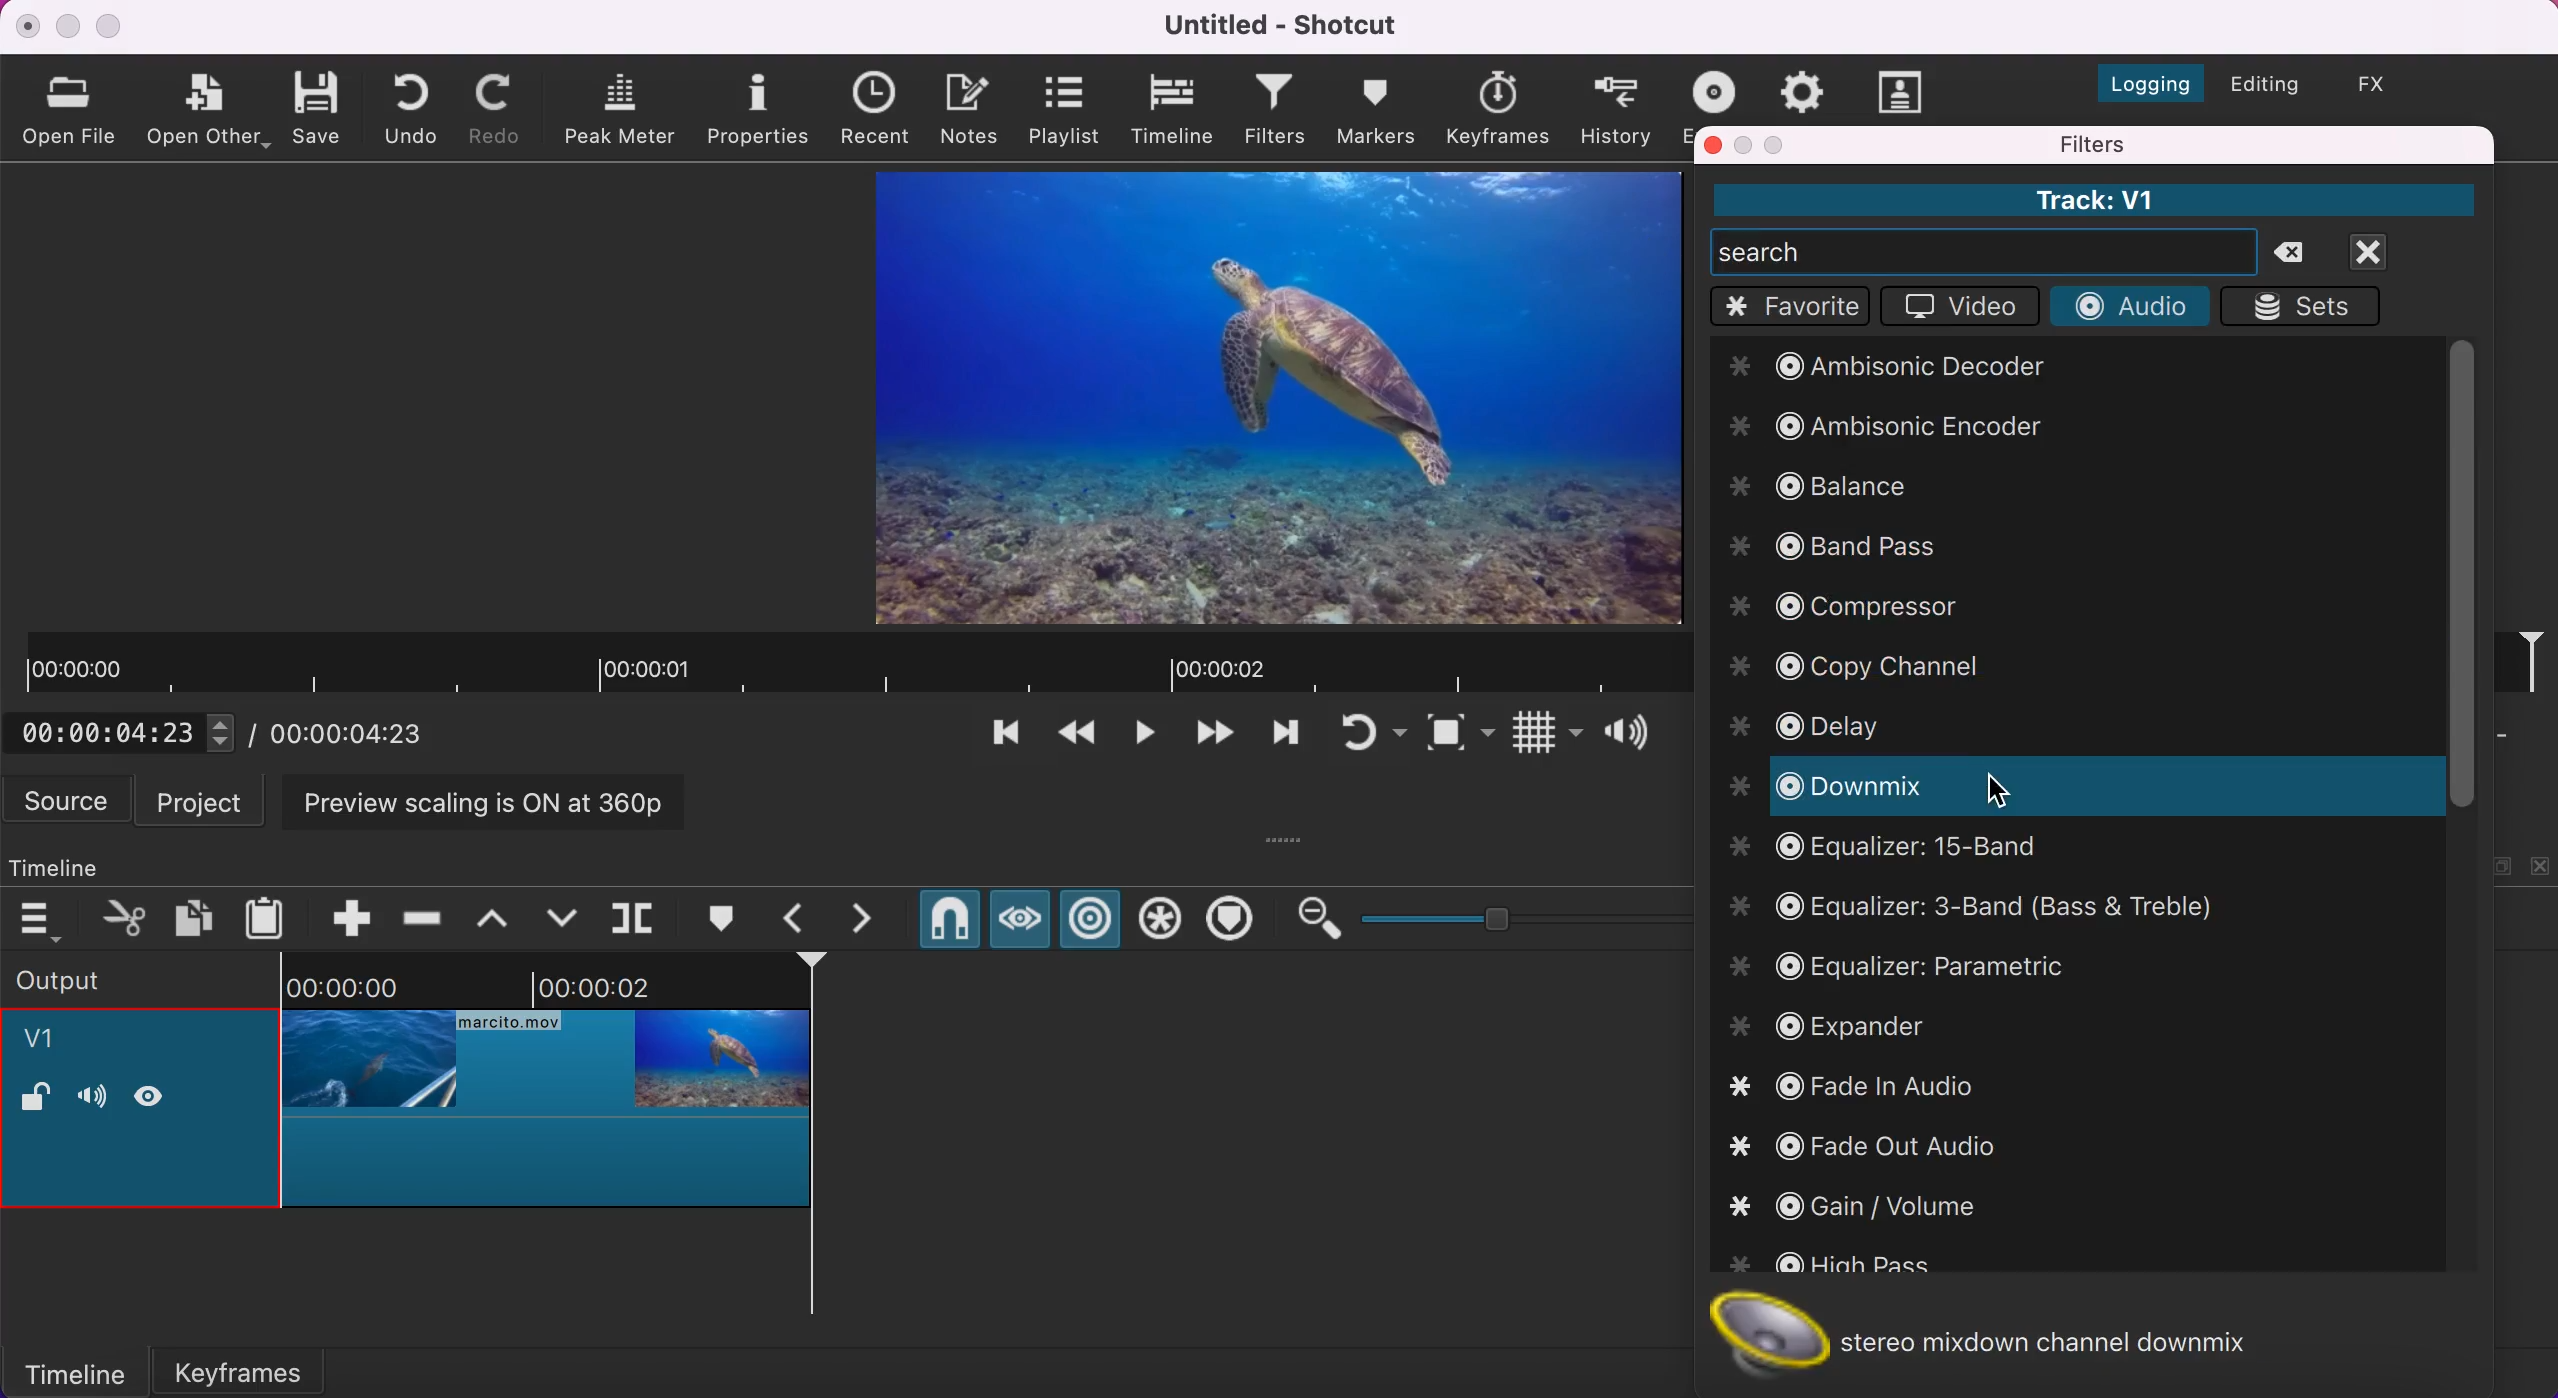 The width and height of the screenshot is (2558, 1398). What do you see at coordinates (45, 920) in the screenshot?
I see `timeline menu` at bounding box center [45, 920].